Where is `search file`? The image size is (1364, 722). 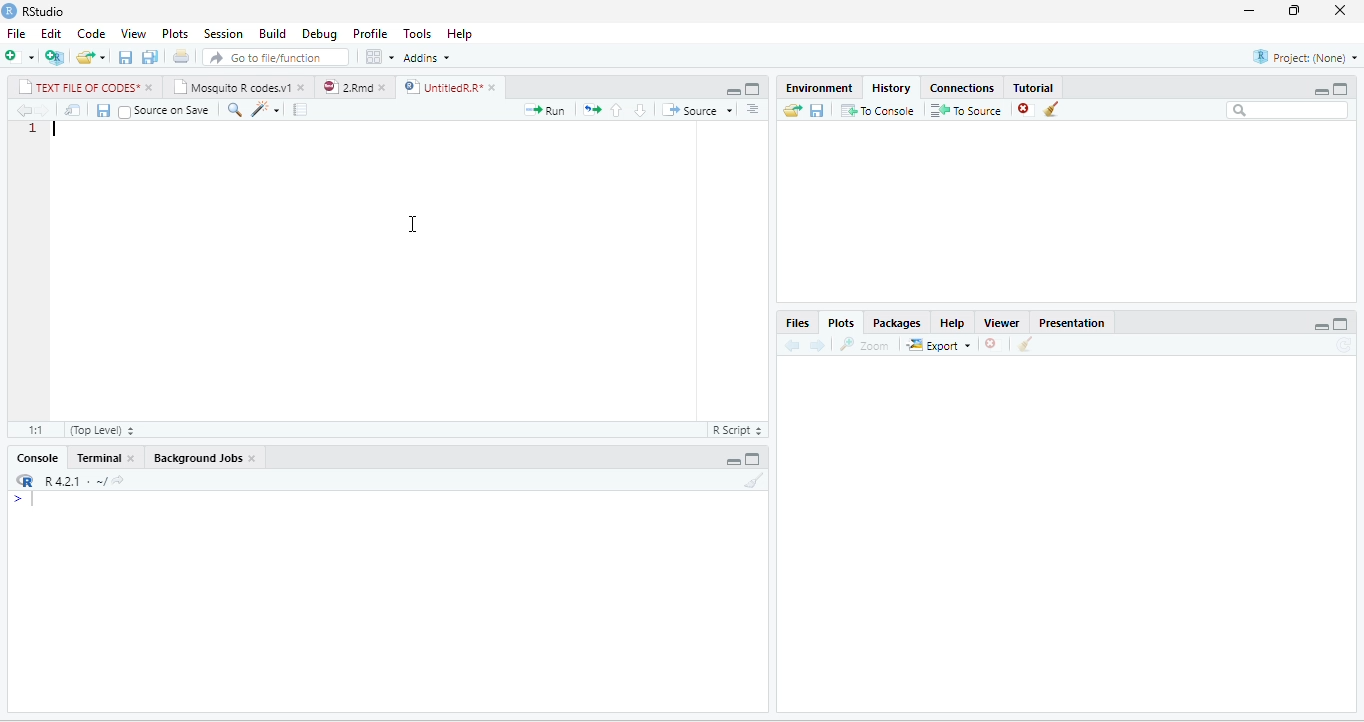
search file is located at coordinates (276, 57).